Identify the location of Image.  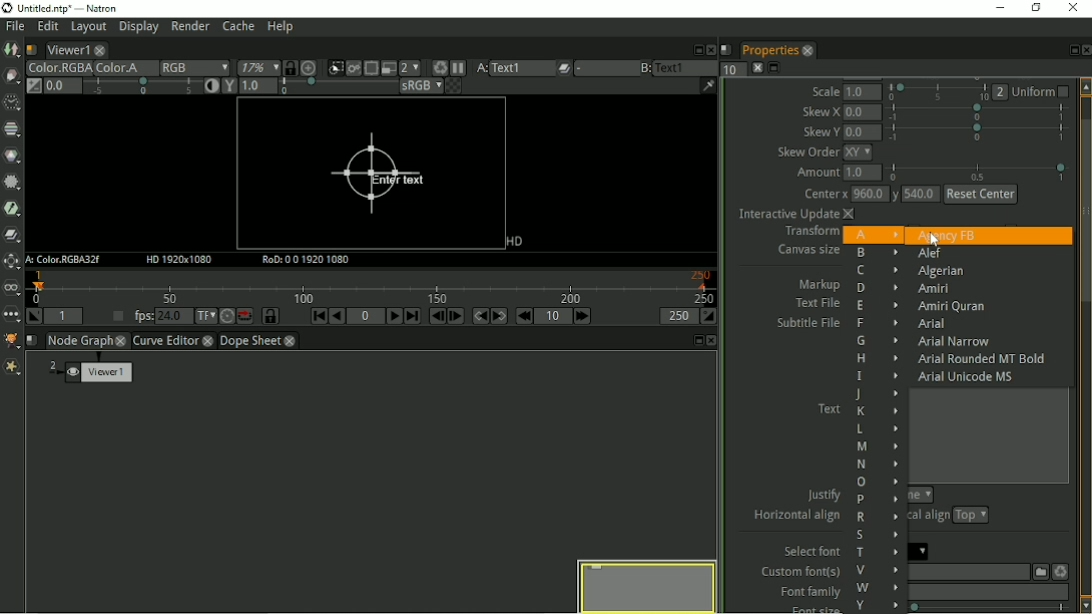
(12, 51).